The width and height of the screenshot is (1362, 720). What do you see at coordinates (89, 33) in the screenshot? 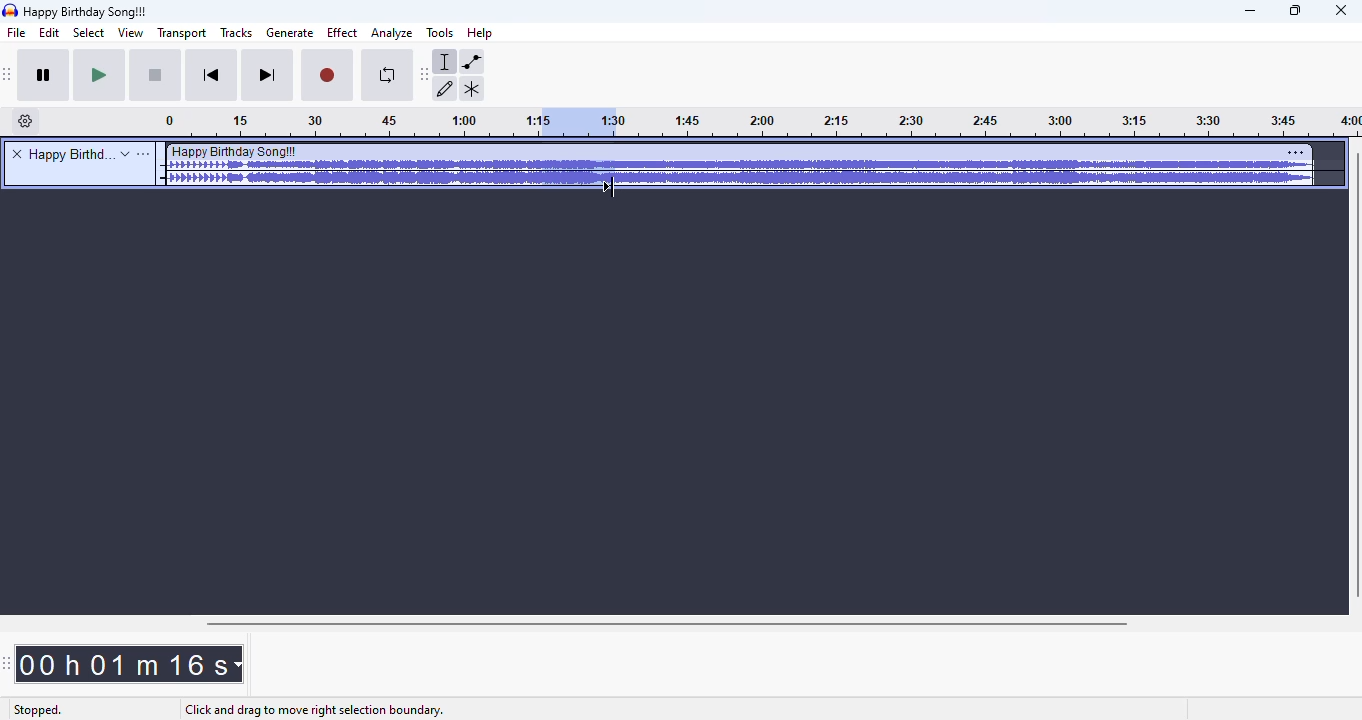
I see `select` at bounding box center [89, 33].